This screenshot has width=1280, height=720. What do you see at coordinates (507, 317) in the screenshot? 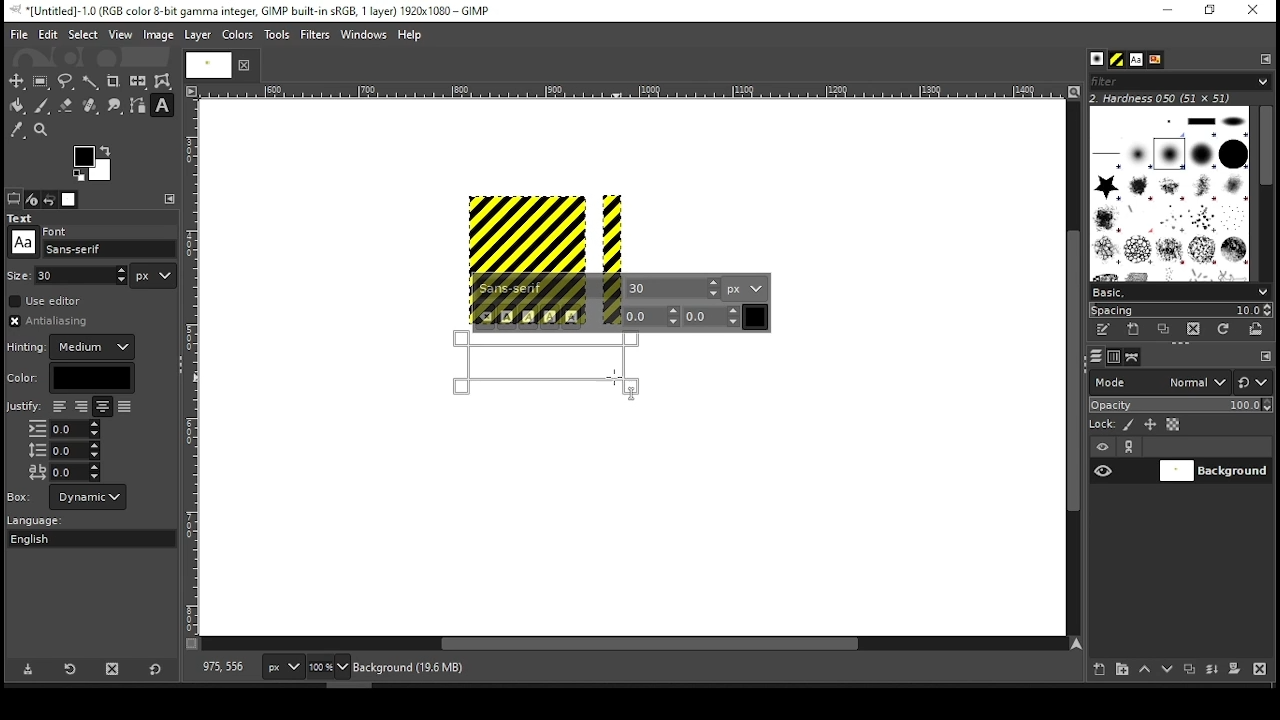
I see `bold` at bounding box center [507, 317].